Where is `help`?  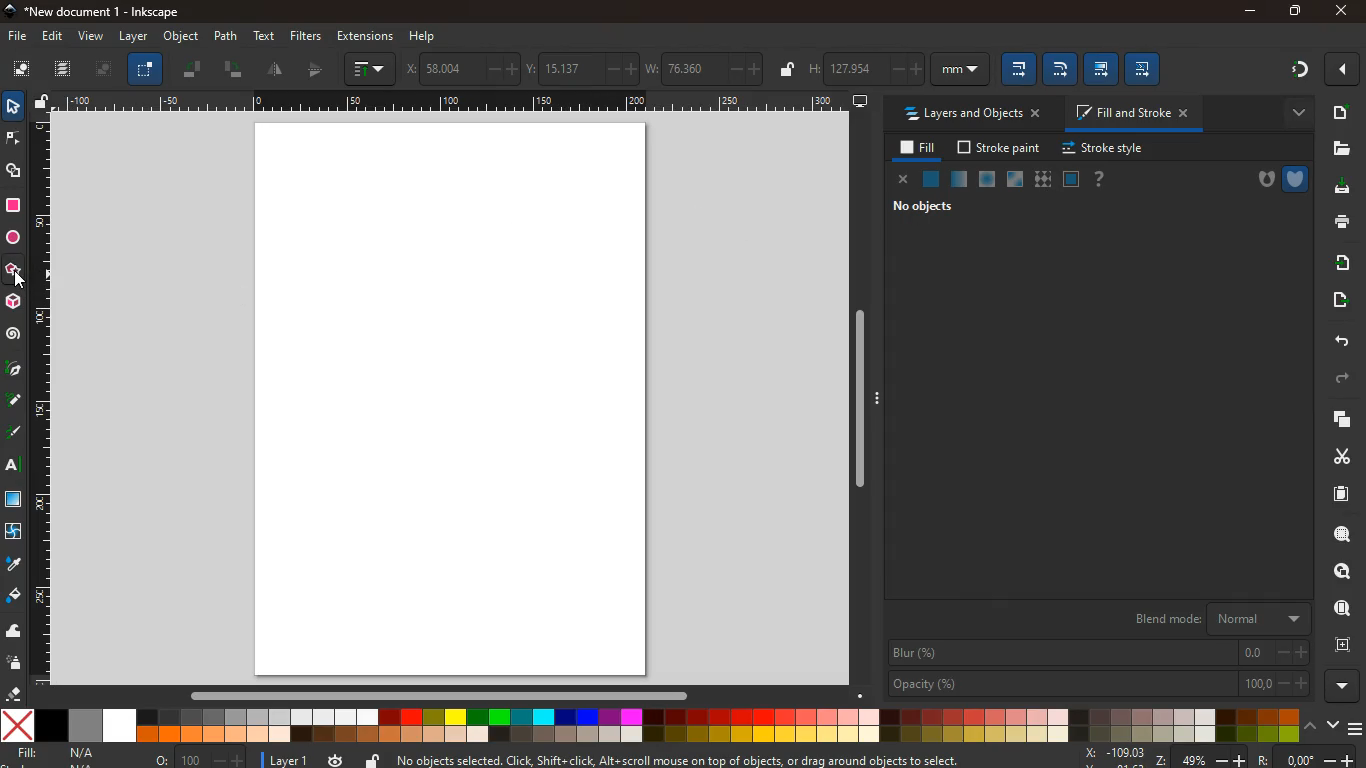 help is located at coordinates (1105, 179).